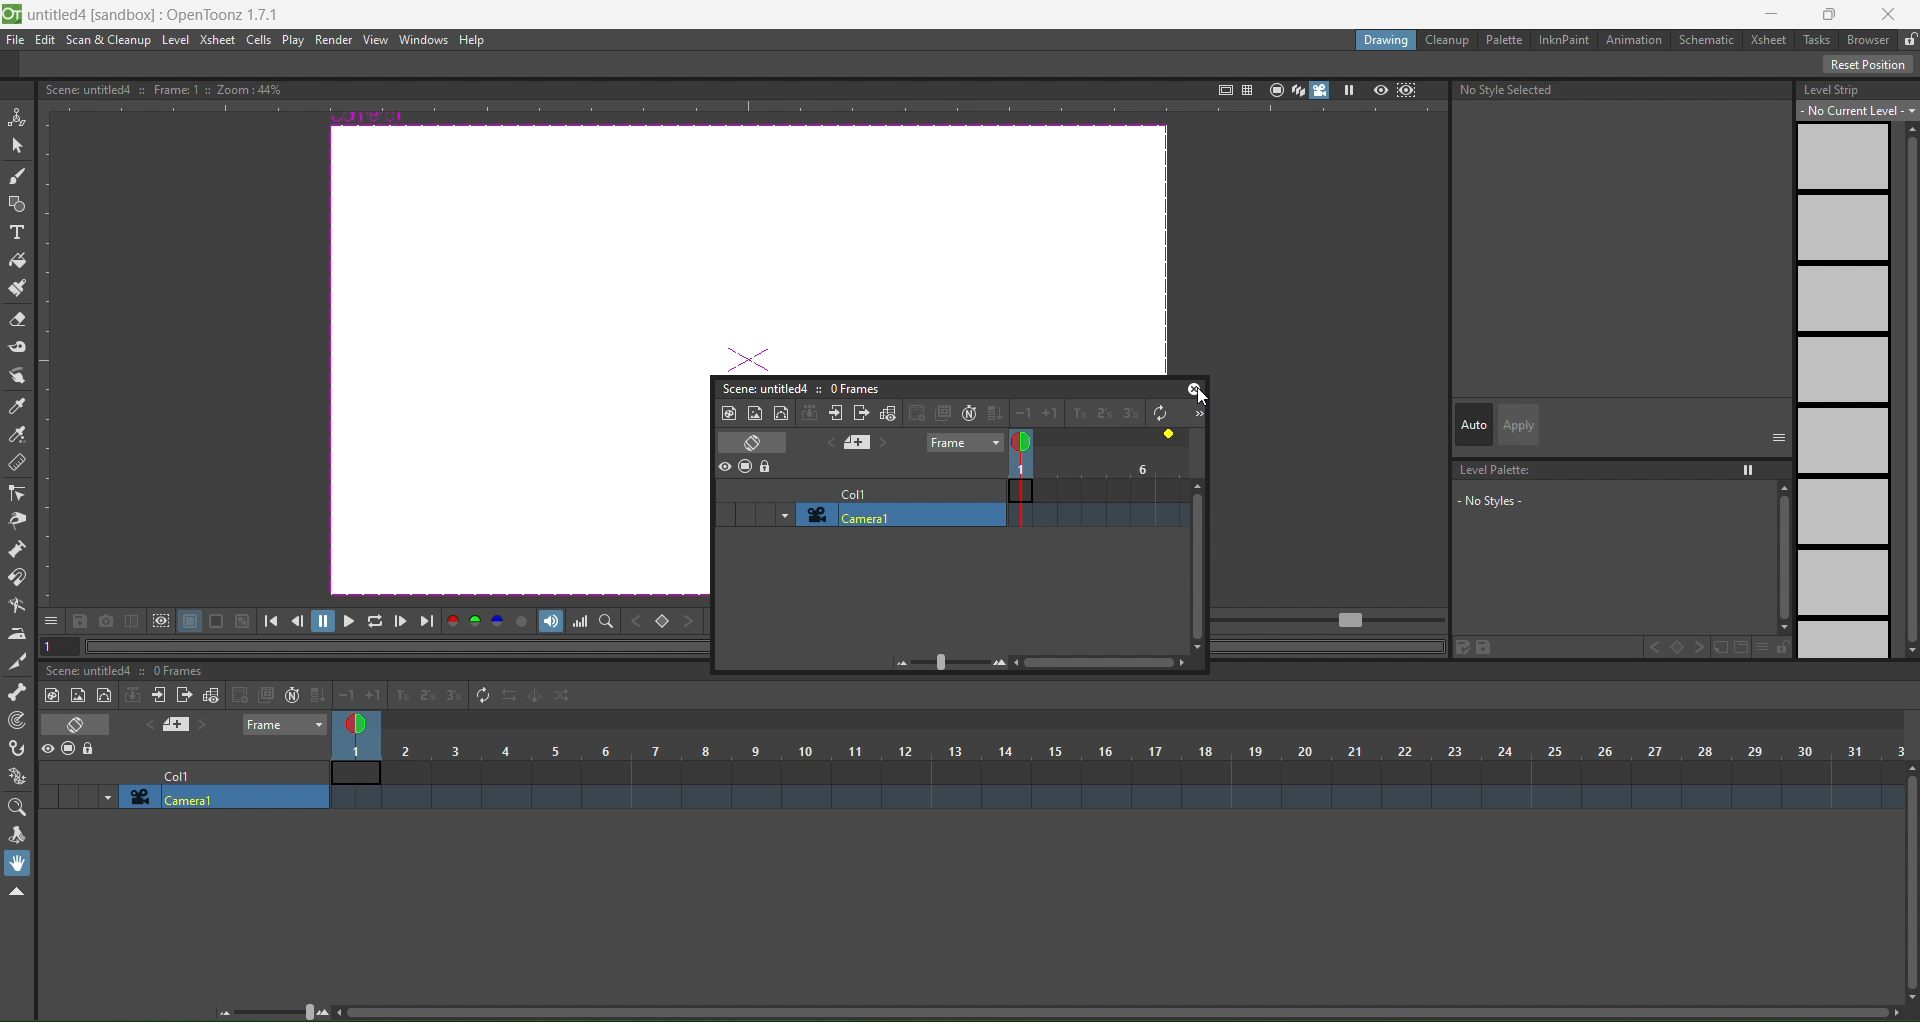 The image size is (1920, 1022). What do you see at coordinates (1564, 38) in the screenshot?
I see `inknpaint` at bounding box center [1564, 38].